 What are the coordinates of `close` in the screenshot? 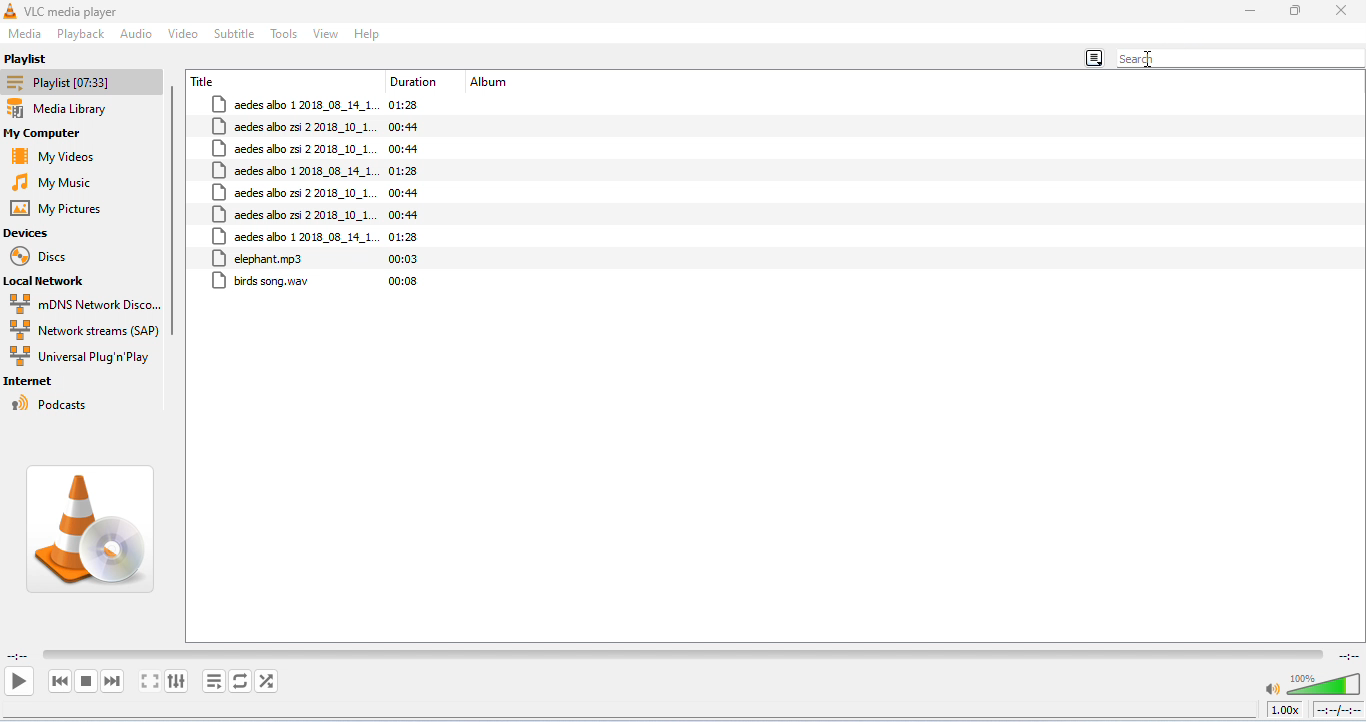 It's located at (1340, 11).